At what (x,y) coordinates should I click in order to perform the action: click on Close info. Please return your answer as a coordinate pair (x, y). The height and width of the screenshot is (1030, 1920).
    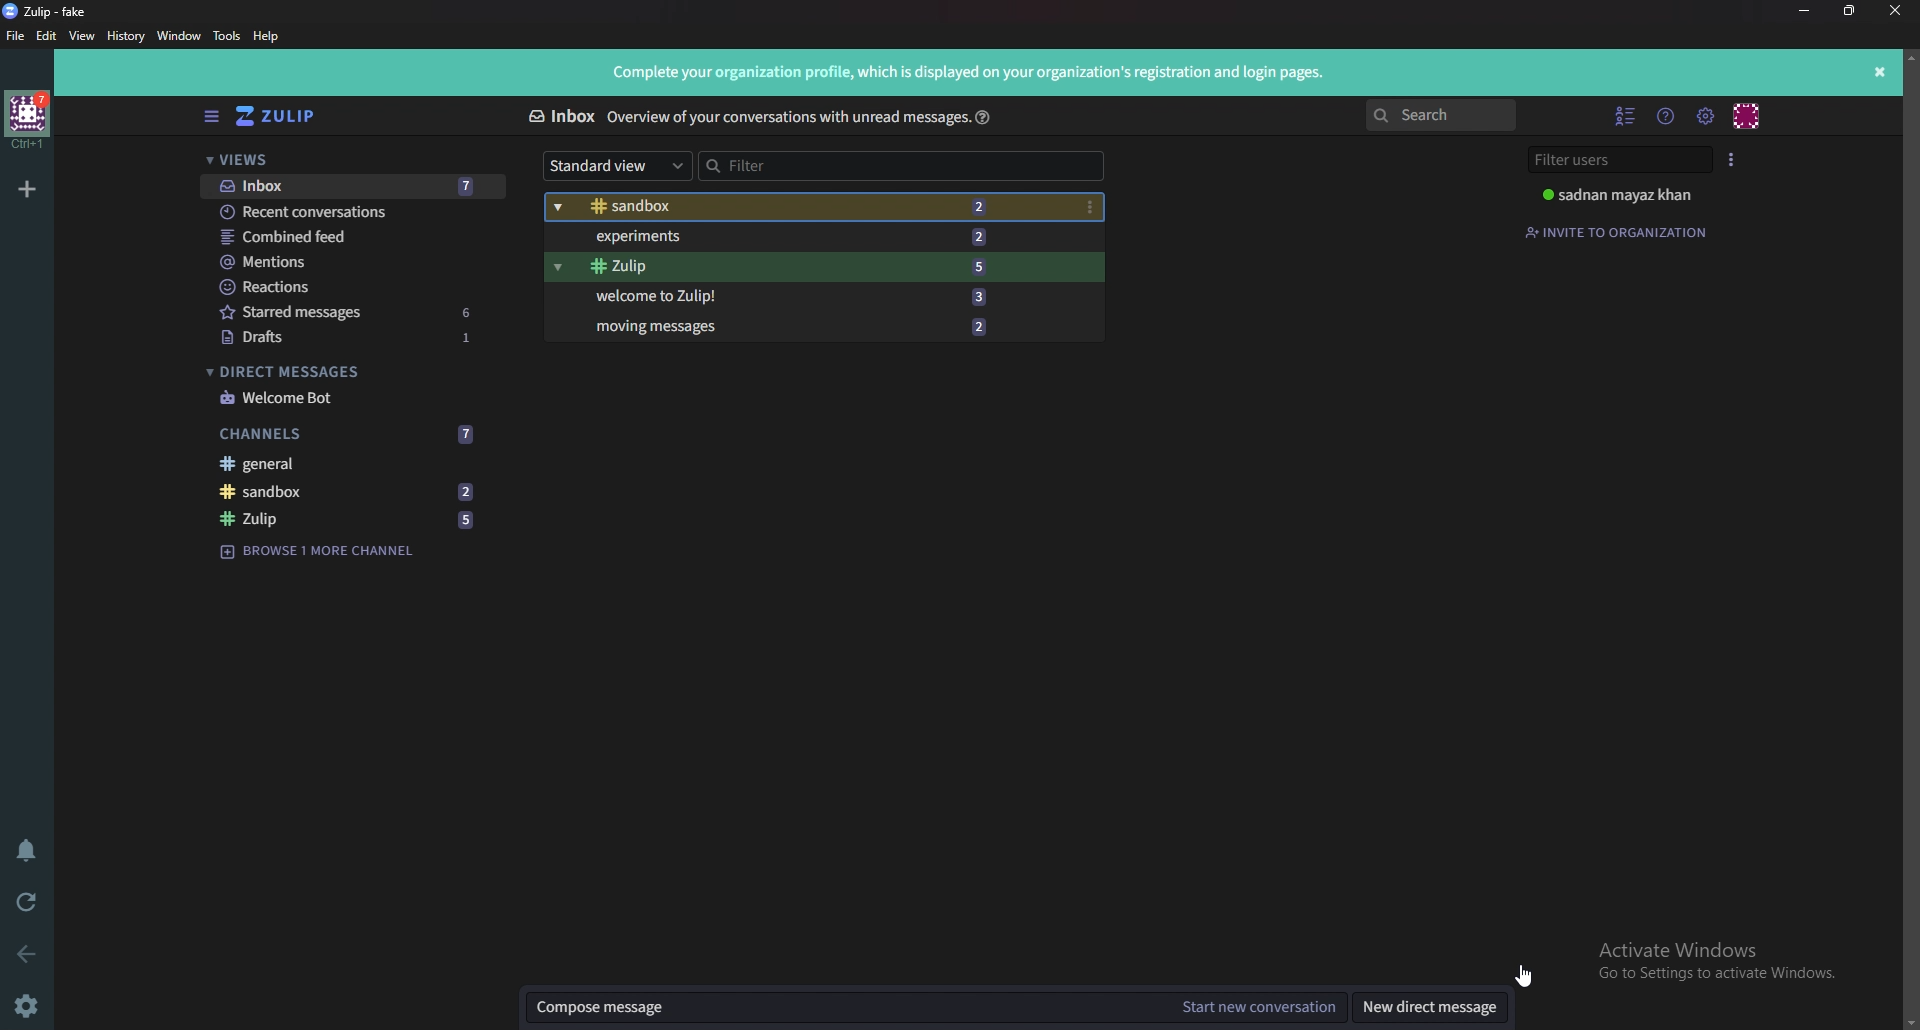
    Looking at the image, I should click on (1882, 70).